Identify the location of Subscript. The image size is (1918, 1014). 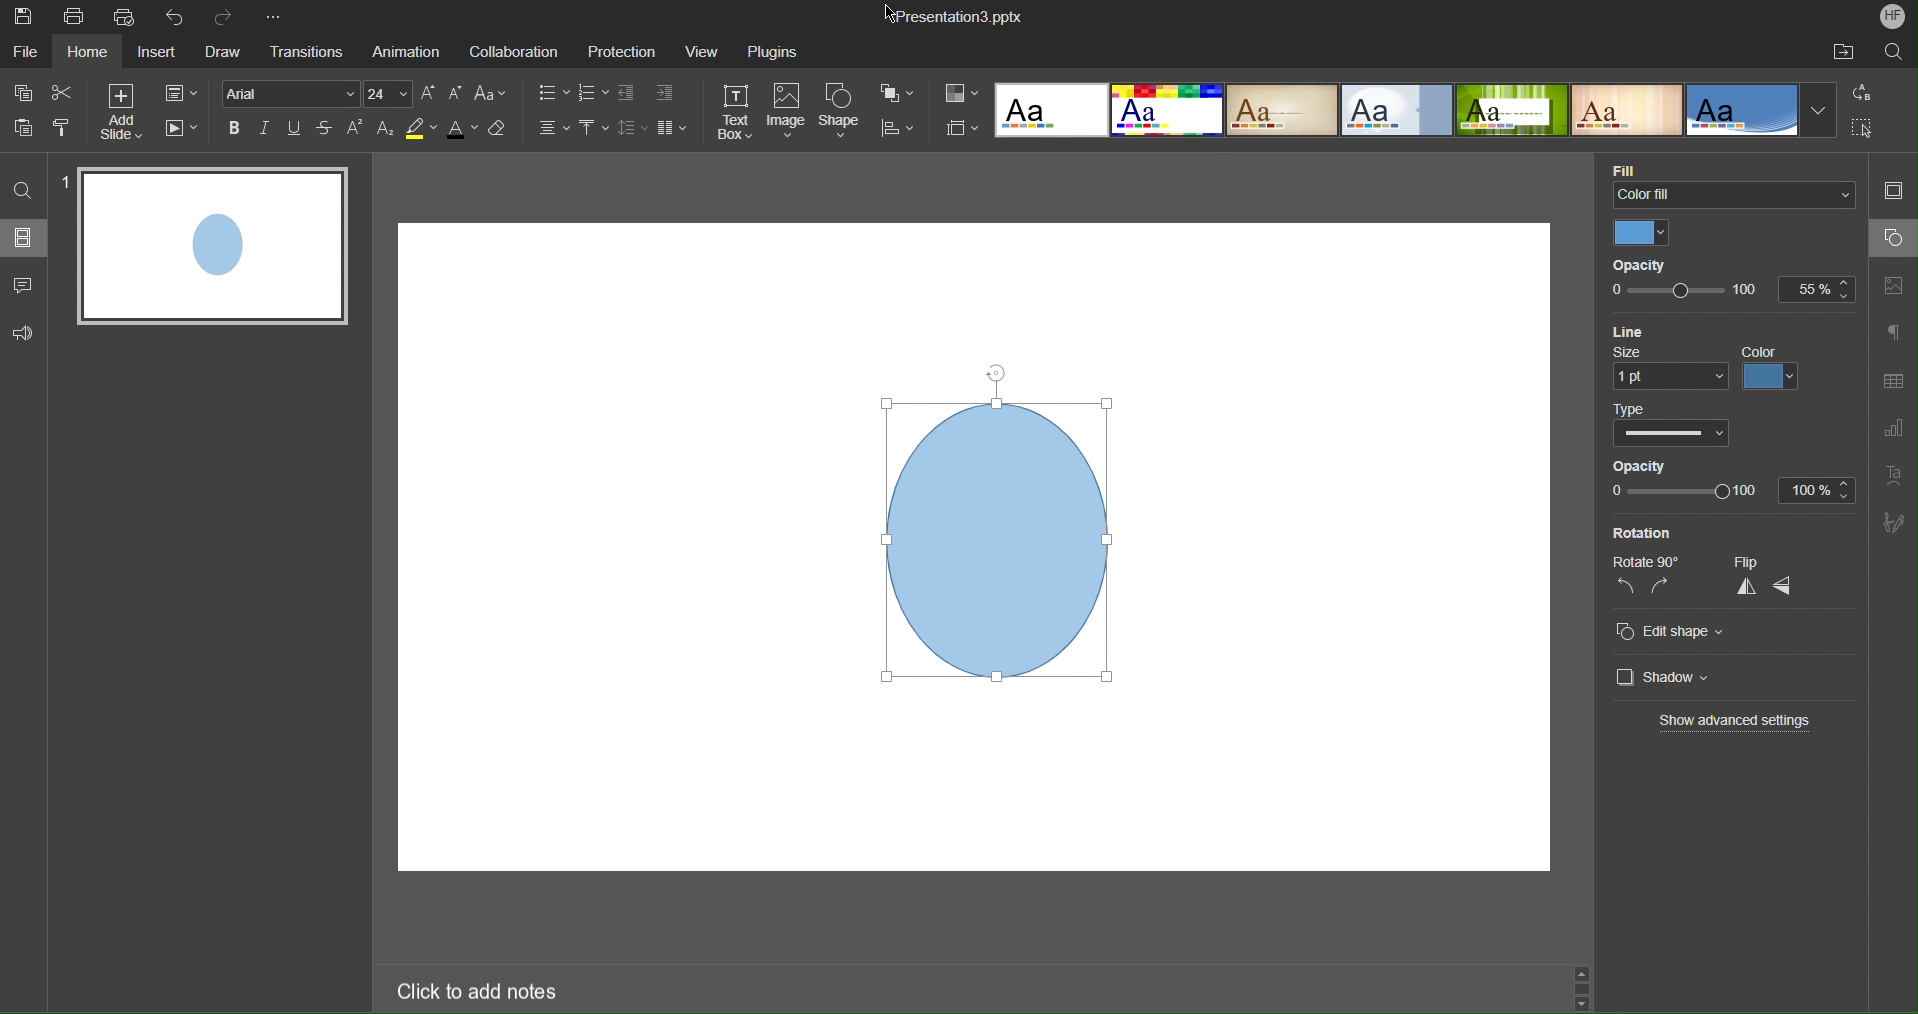
(385, 129).